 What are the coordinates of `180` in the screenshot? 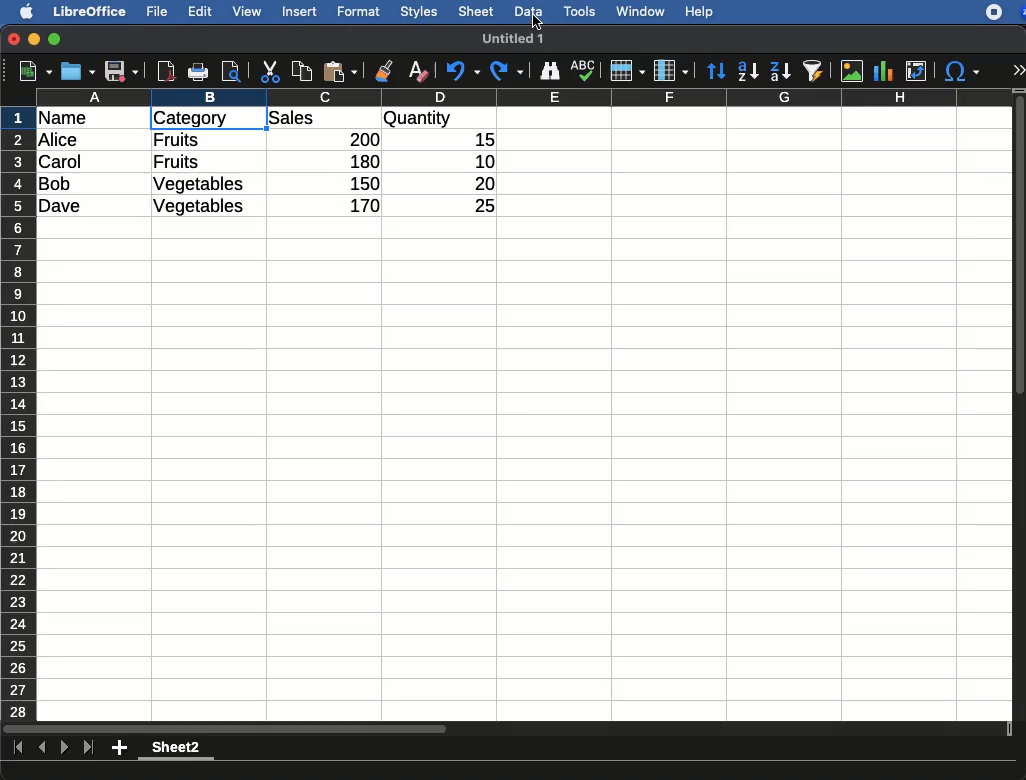 It's located at (357, 162).